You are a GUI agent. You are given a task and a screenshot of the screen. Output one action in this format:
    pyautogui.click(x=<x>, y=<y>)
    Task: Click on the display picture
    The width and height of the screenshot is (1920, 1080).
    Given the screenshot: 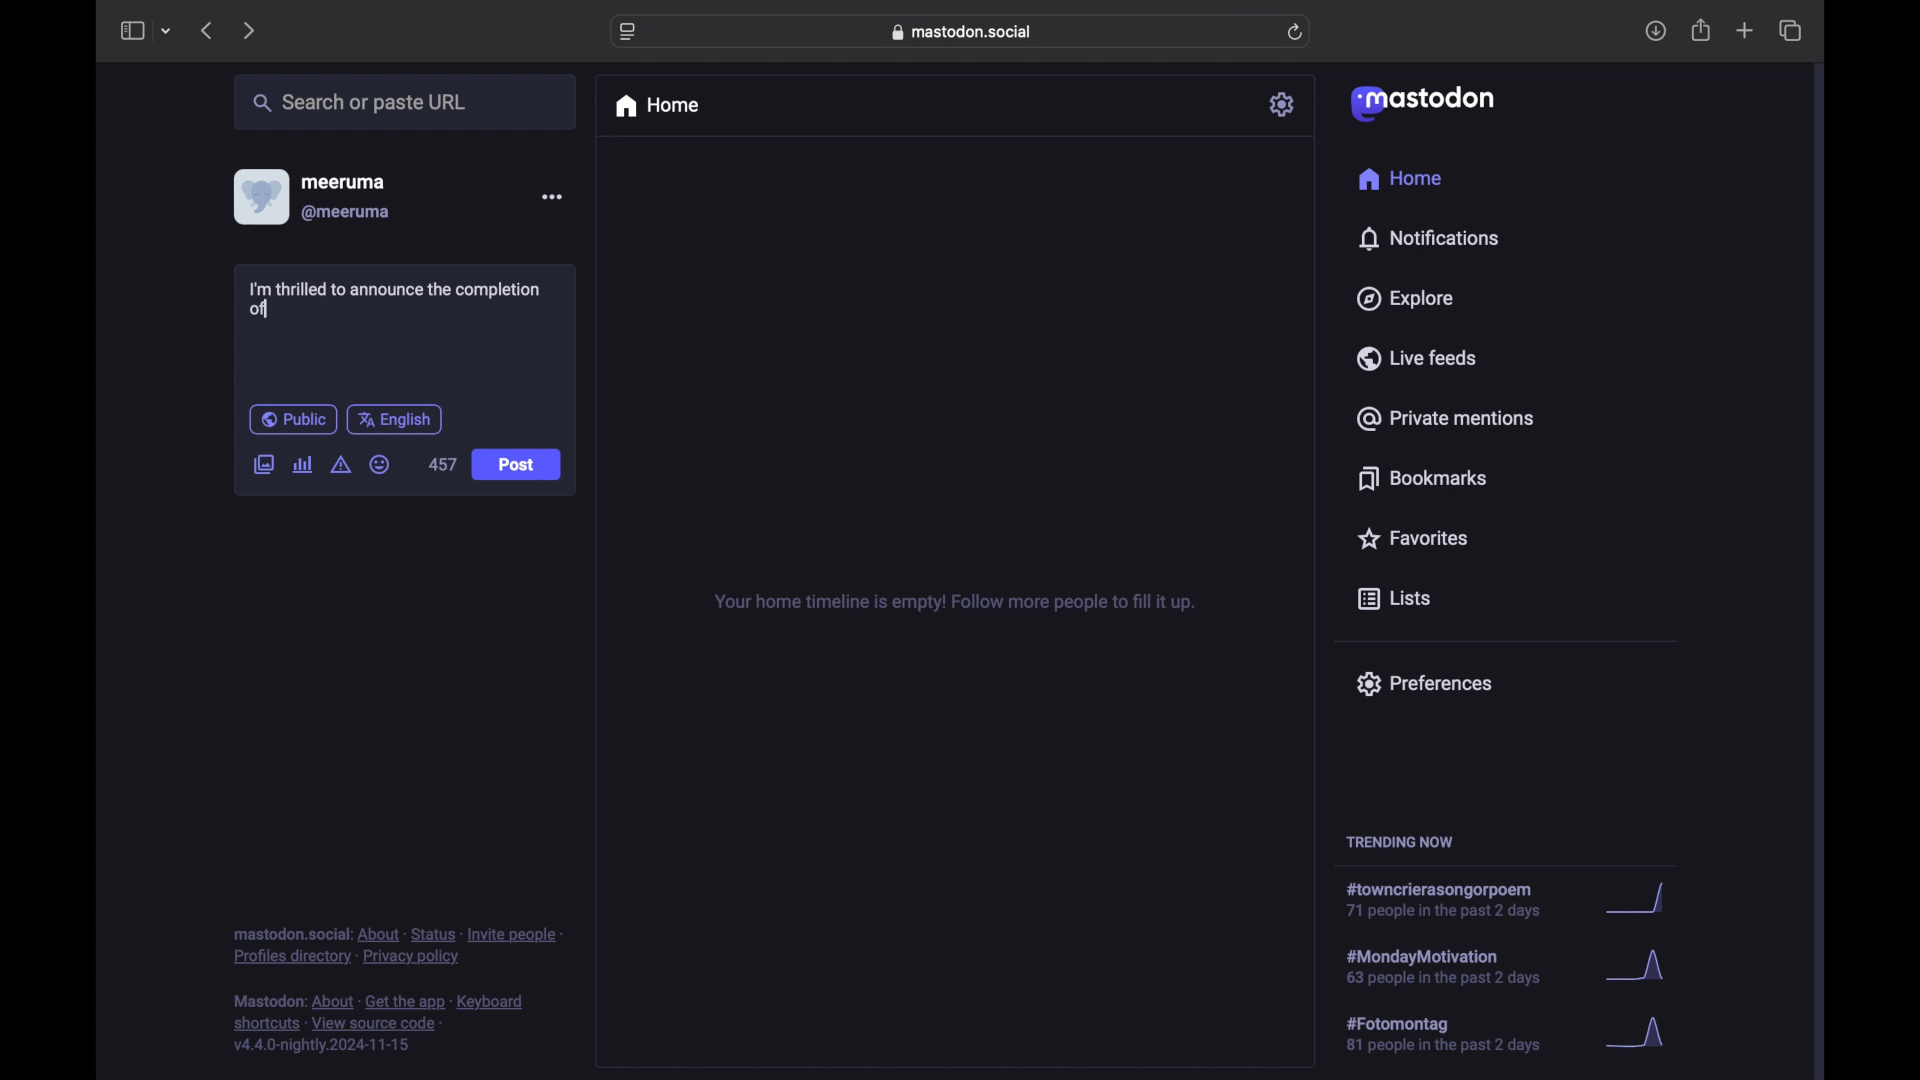 What is the action you would take?
    pyautogui.click(x=259, y=197)
    